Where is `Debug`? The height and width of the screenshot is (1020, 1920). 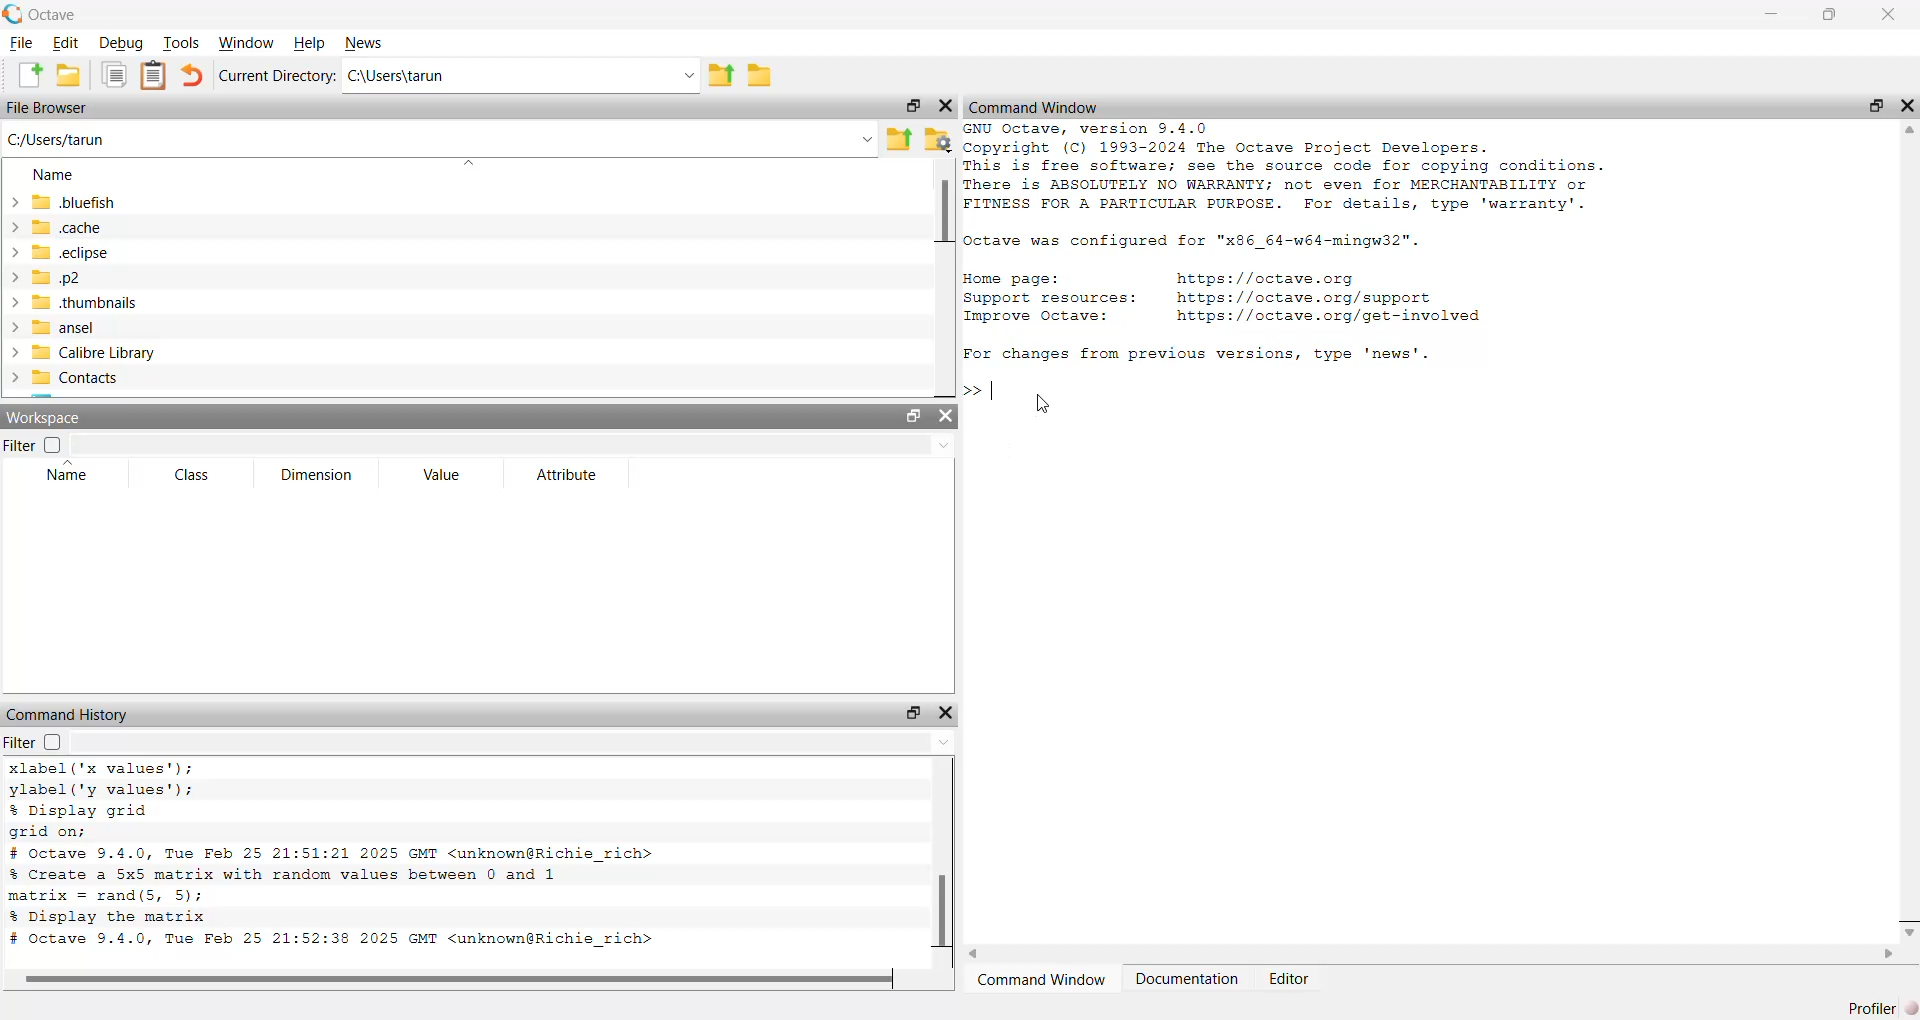 Debug is located at coordinates (122, 44).